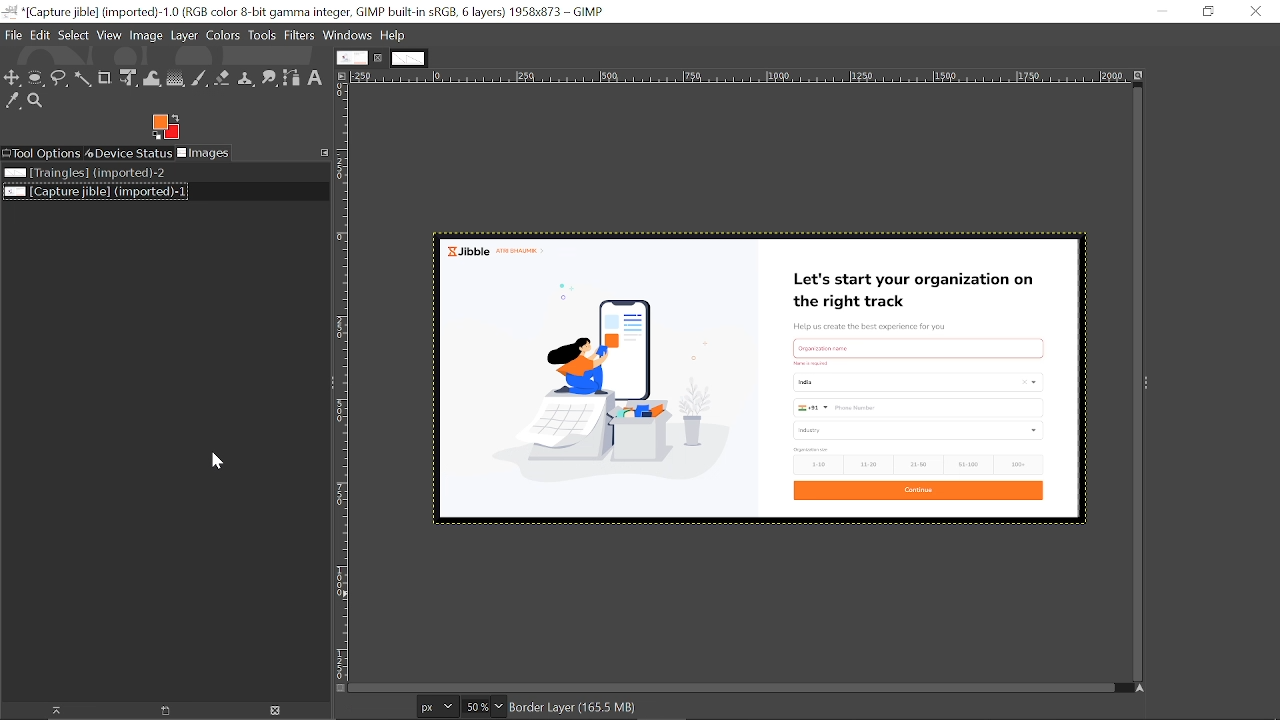  What do you see at coordinates (96, 191) in the screenshot?
I see `Current file named "Capture Jible"` at bounding box center [96, 191].